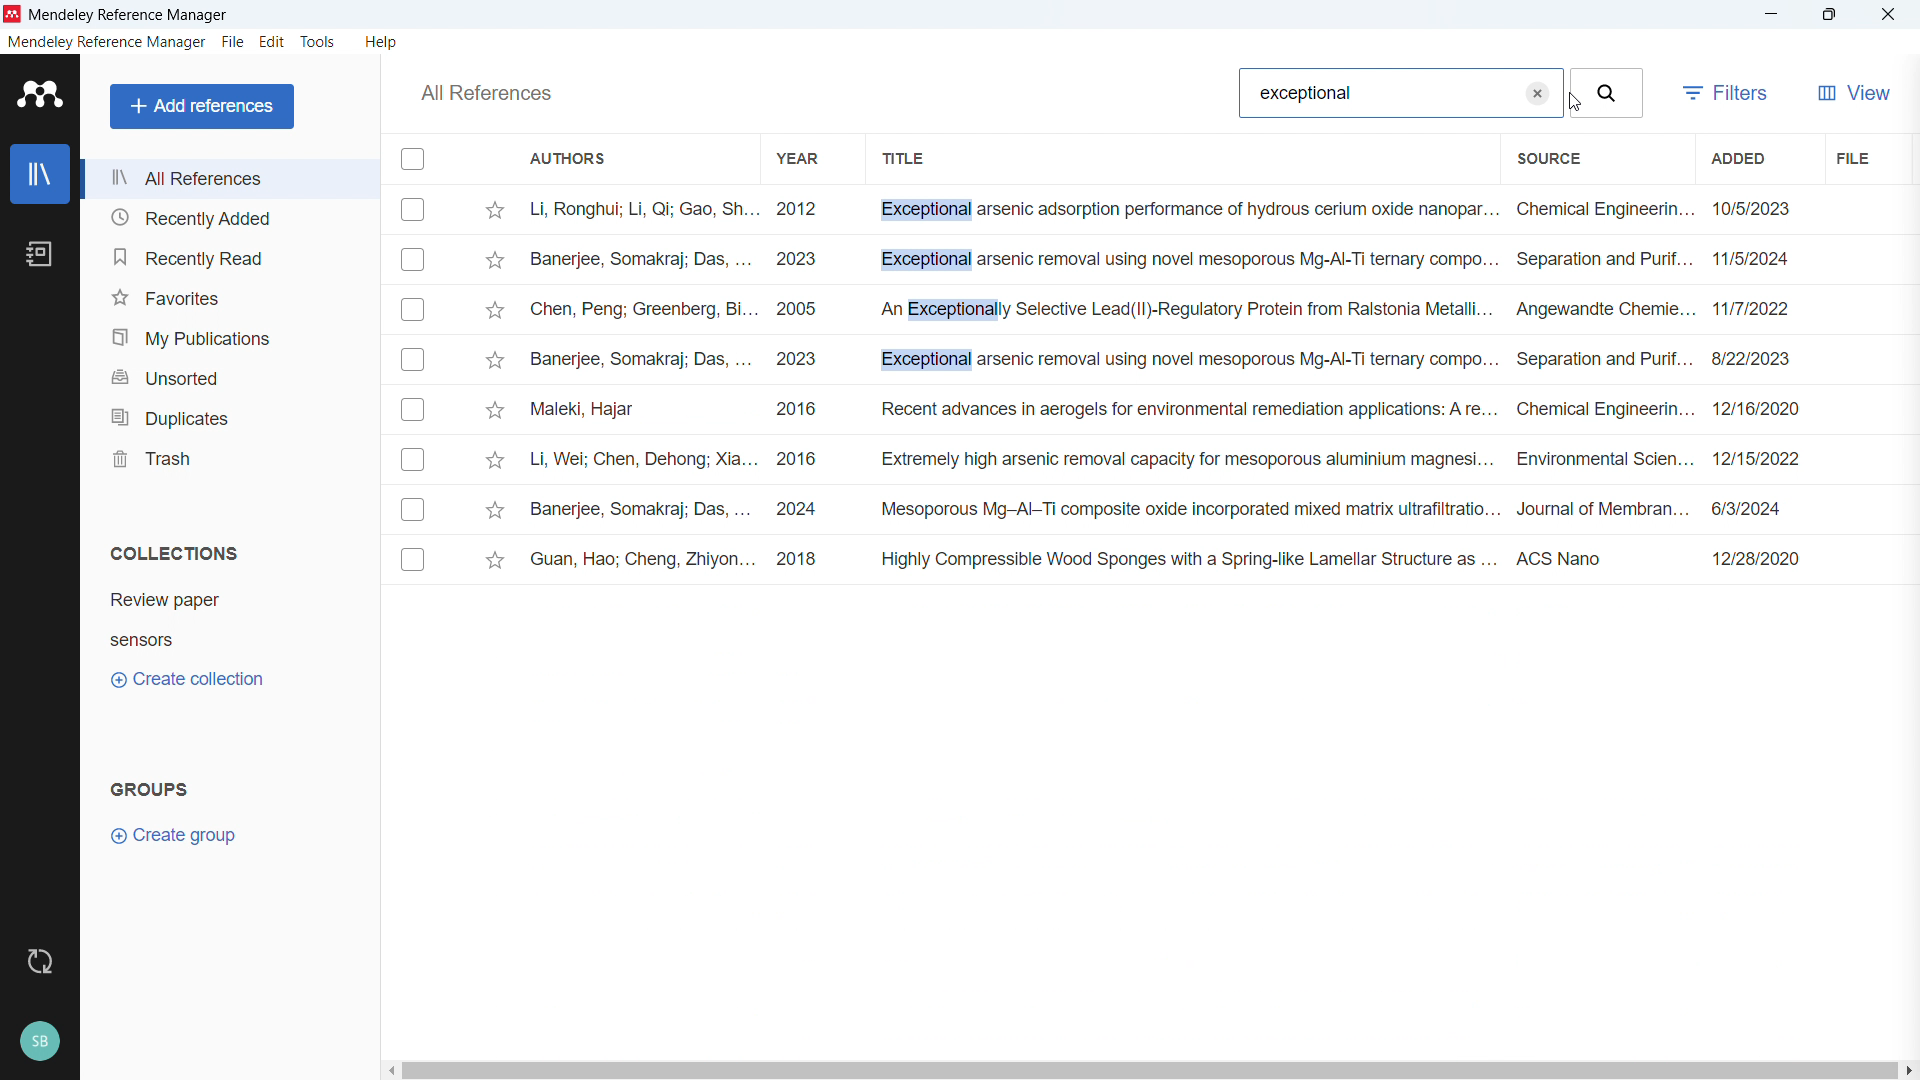 This screenshot has width=1920, height=1080. Describe the element at coordinates (228, 455) in the screenshot. I see `Trash ` at that location.